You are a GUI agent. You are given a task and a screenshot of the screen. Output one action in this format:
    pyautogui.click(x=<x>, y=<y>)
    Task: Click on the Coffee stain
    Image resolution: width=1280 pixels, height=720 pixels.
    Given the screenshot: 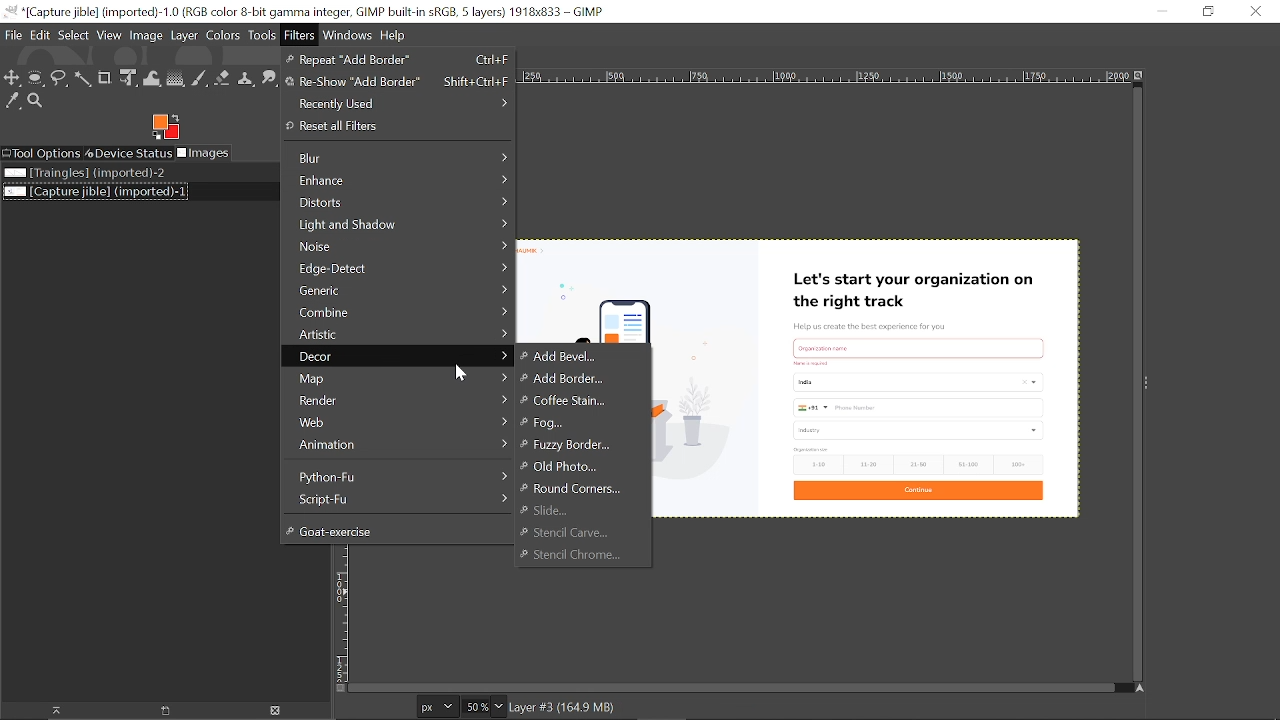 What is the action you would take?
    pyautogui.click(x=573, y=402)
    